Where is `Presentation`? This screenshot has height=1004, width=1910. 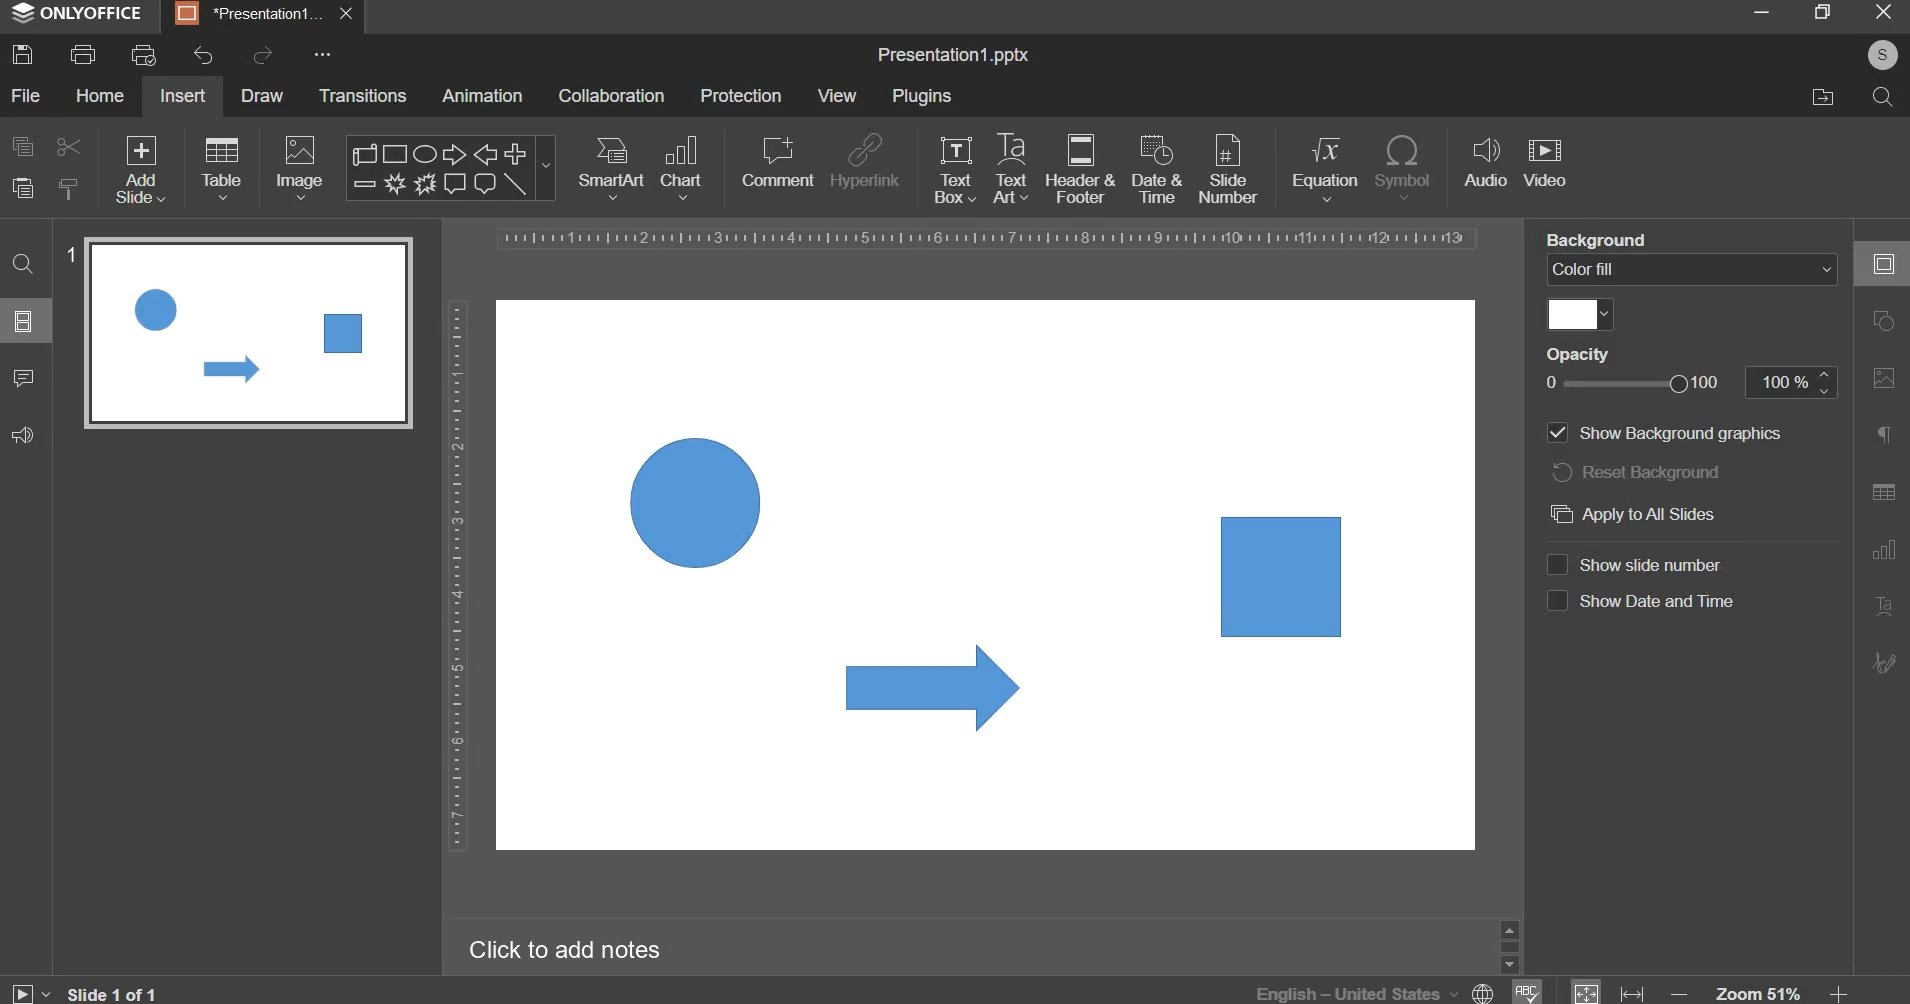
Presentation is located at coordinates (251, 14).